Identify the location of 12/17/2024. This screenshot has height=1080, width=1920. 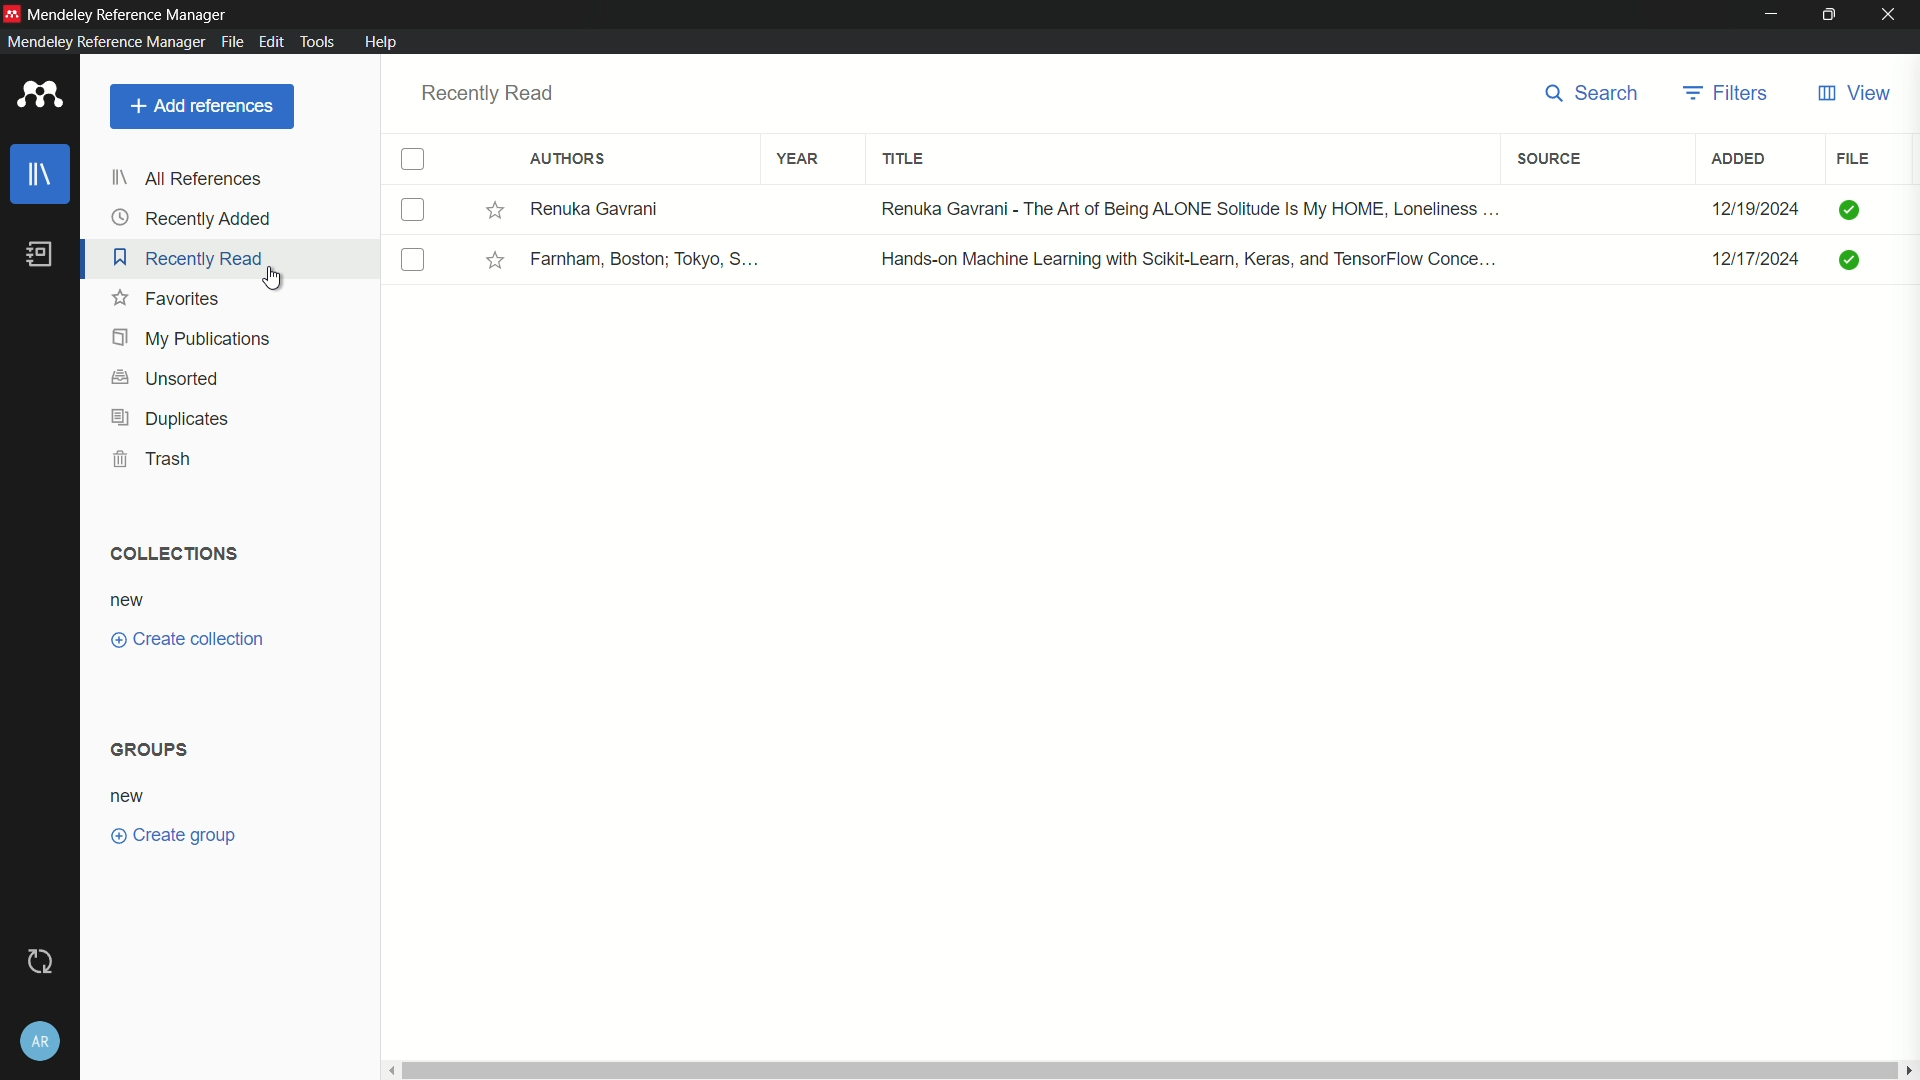
(1746, 262).